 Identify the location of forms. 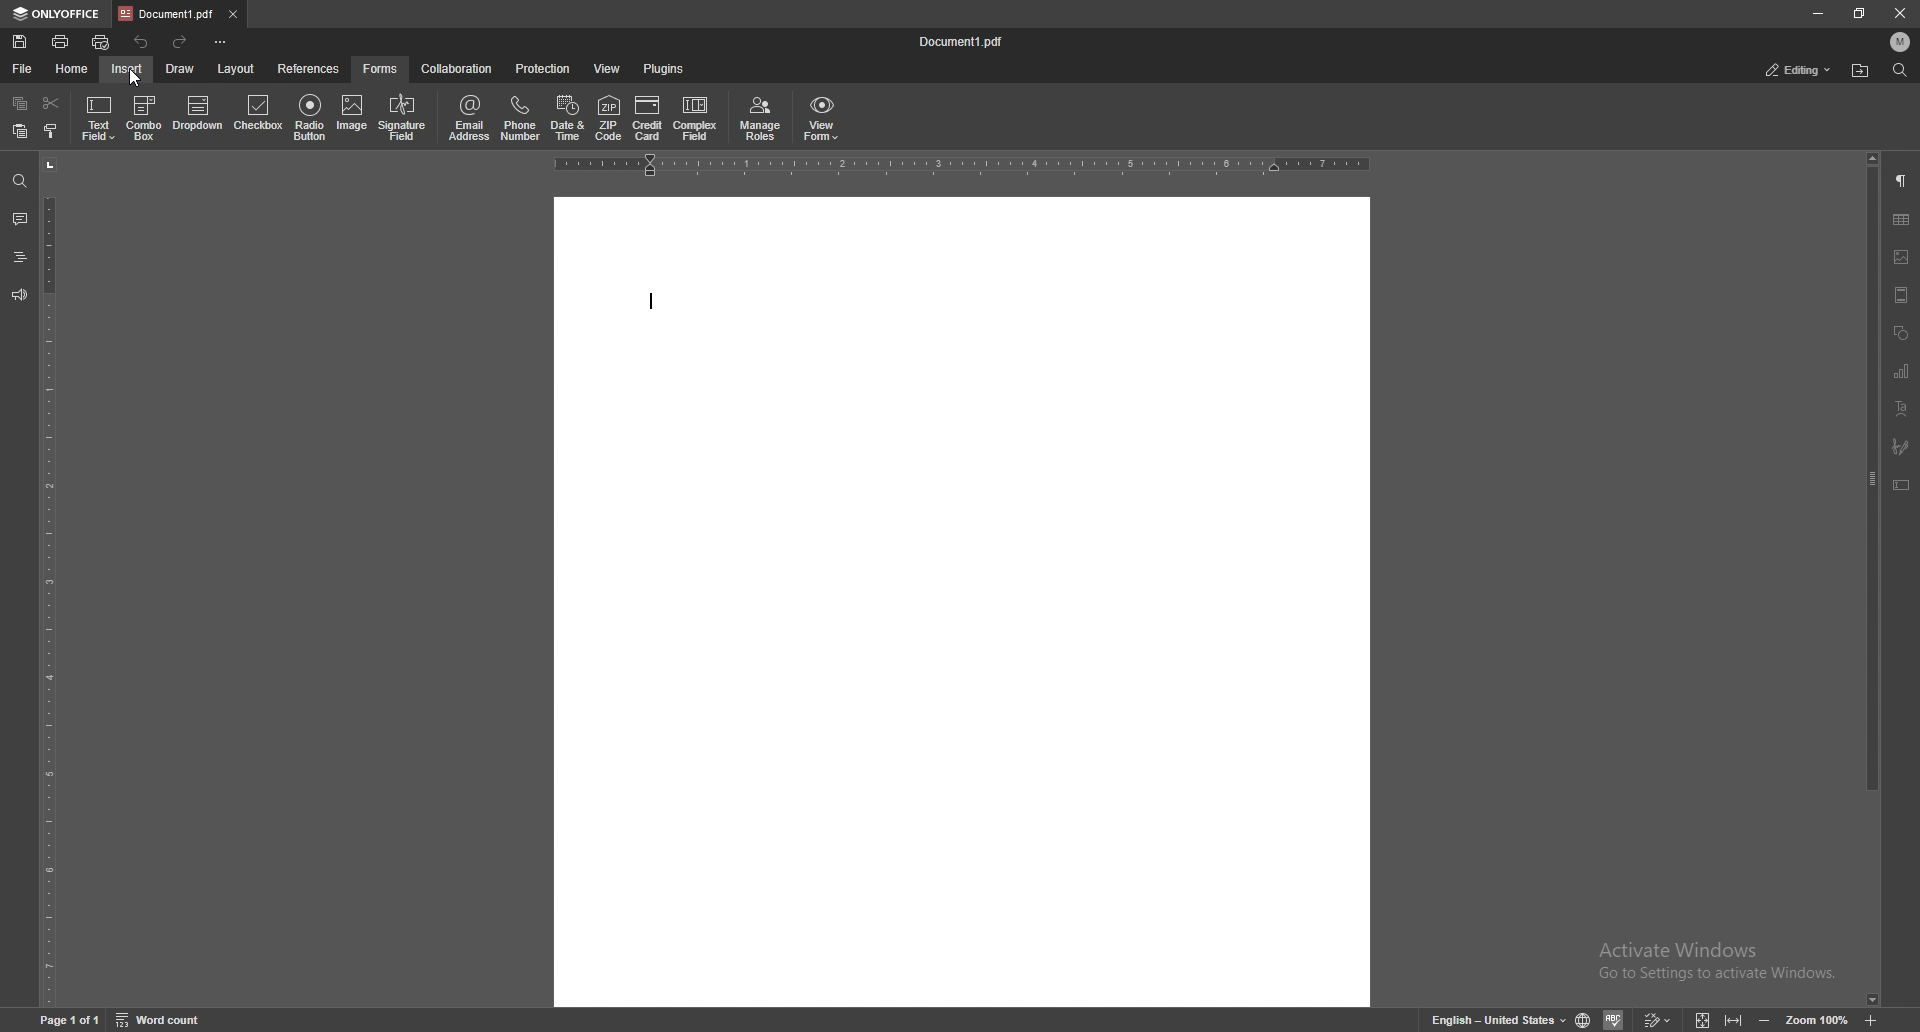
(380, 68).